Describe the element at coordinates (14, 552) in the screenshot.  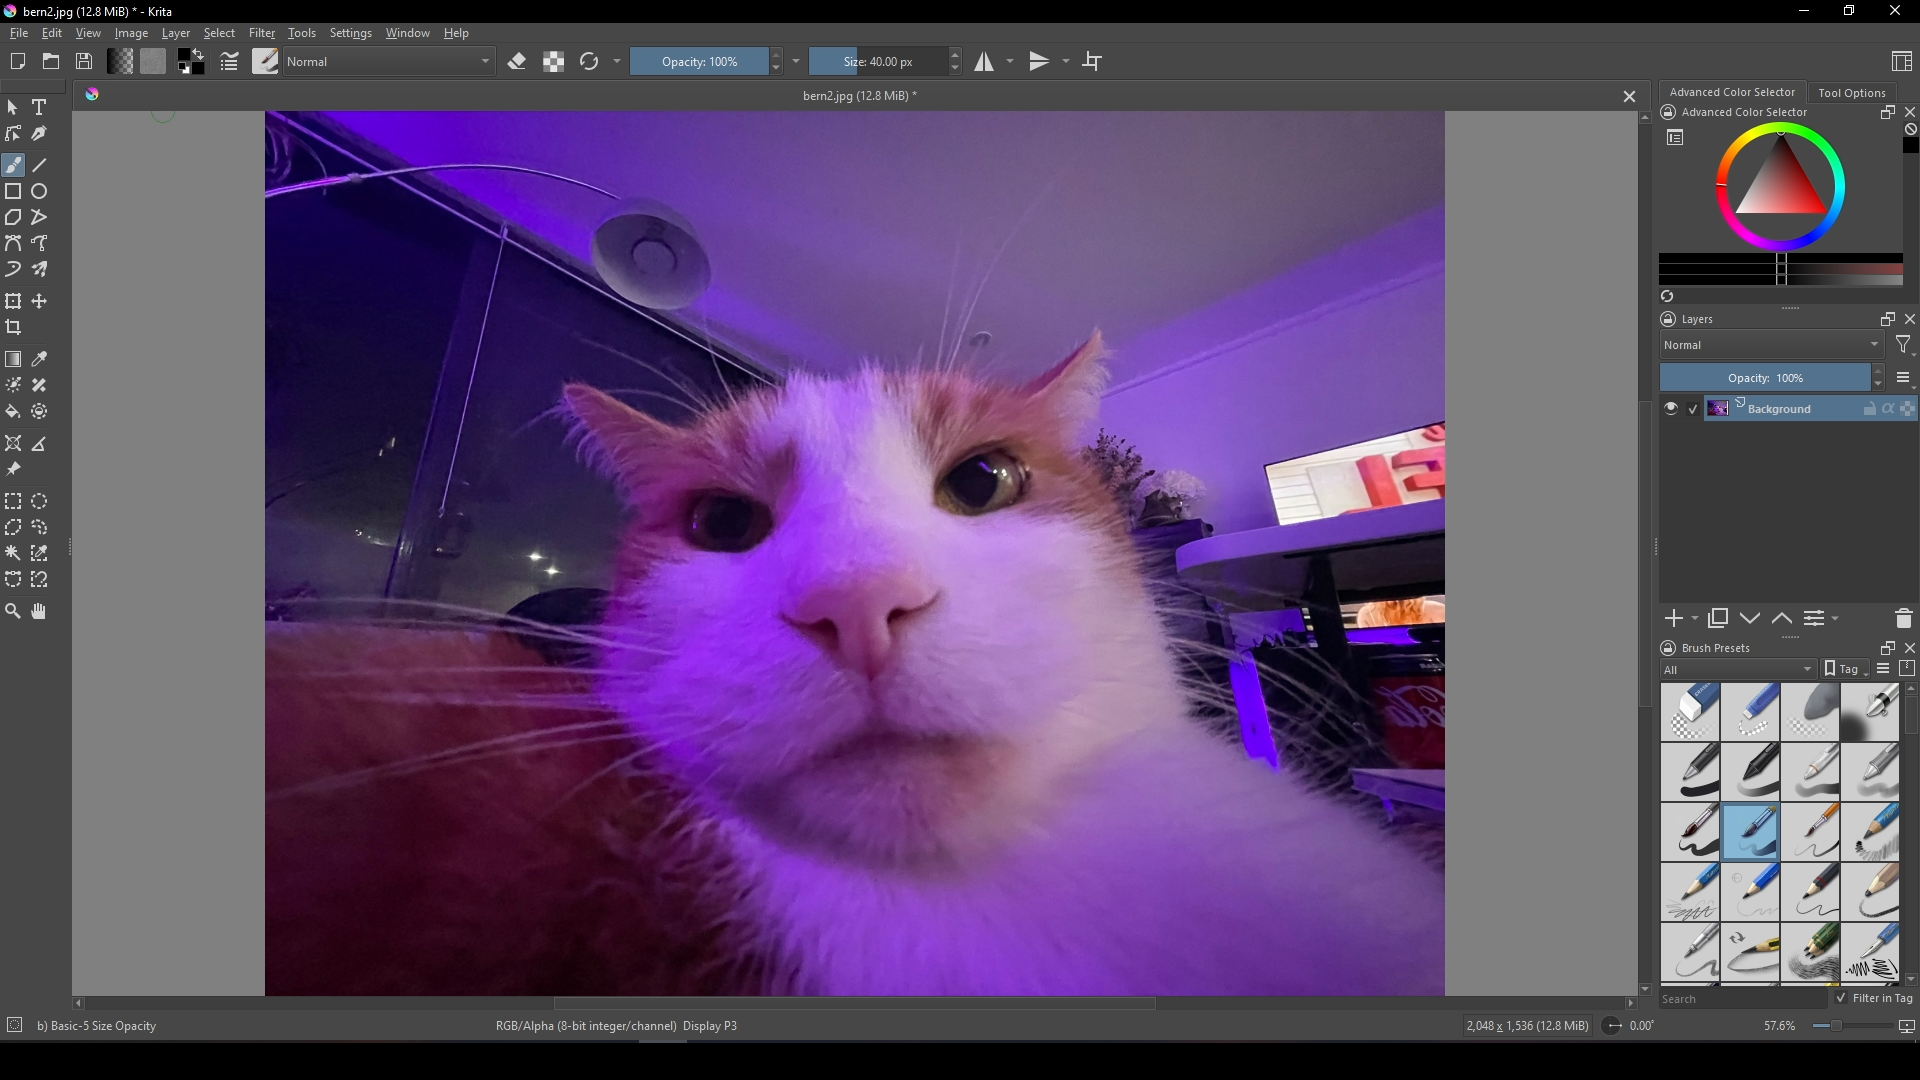
I see `Contiguous selection tool` at that location.